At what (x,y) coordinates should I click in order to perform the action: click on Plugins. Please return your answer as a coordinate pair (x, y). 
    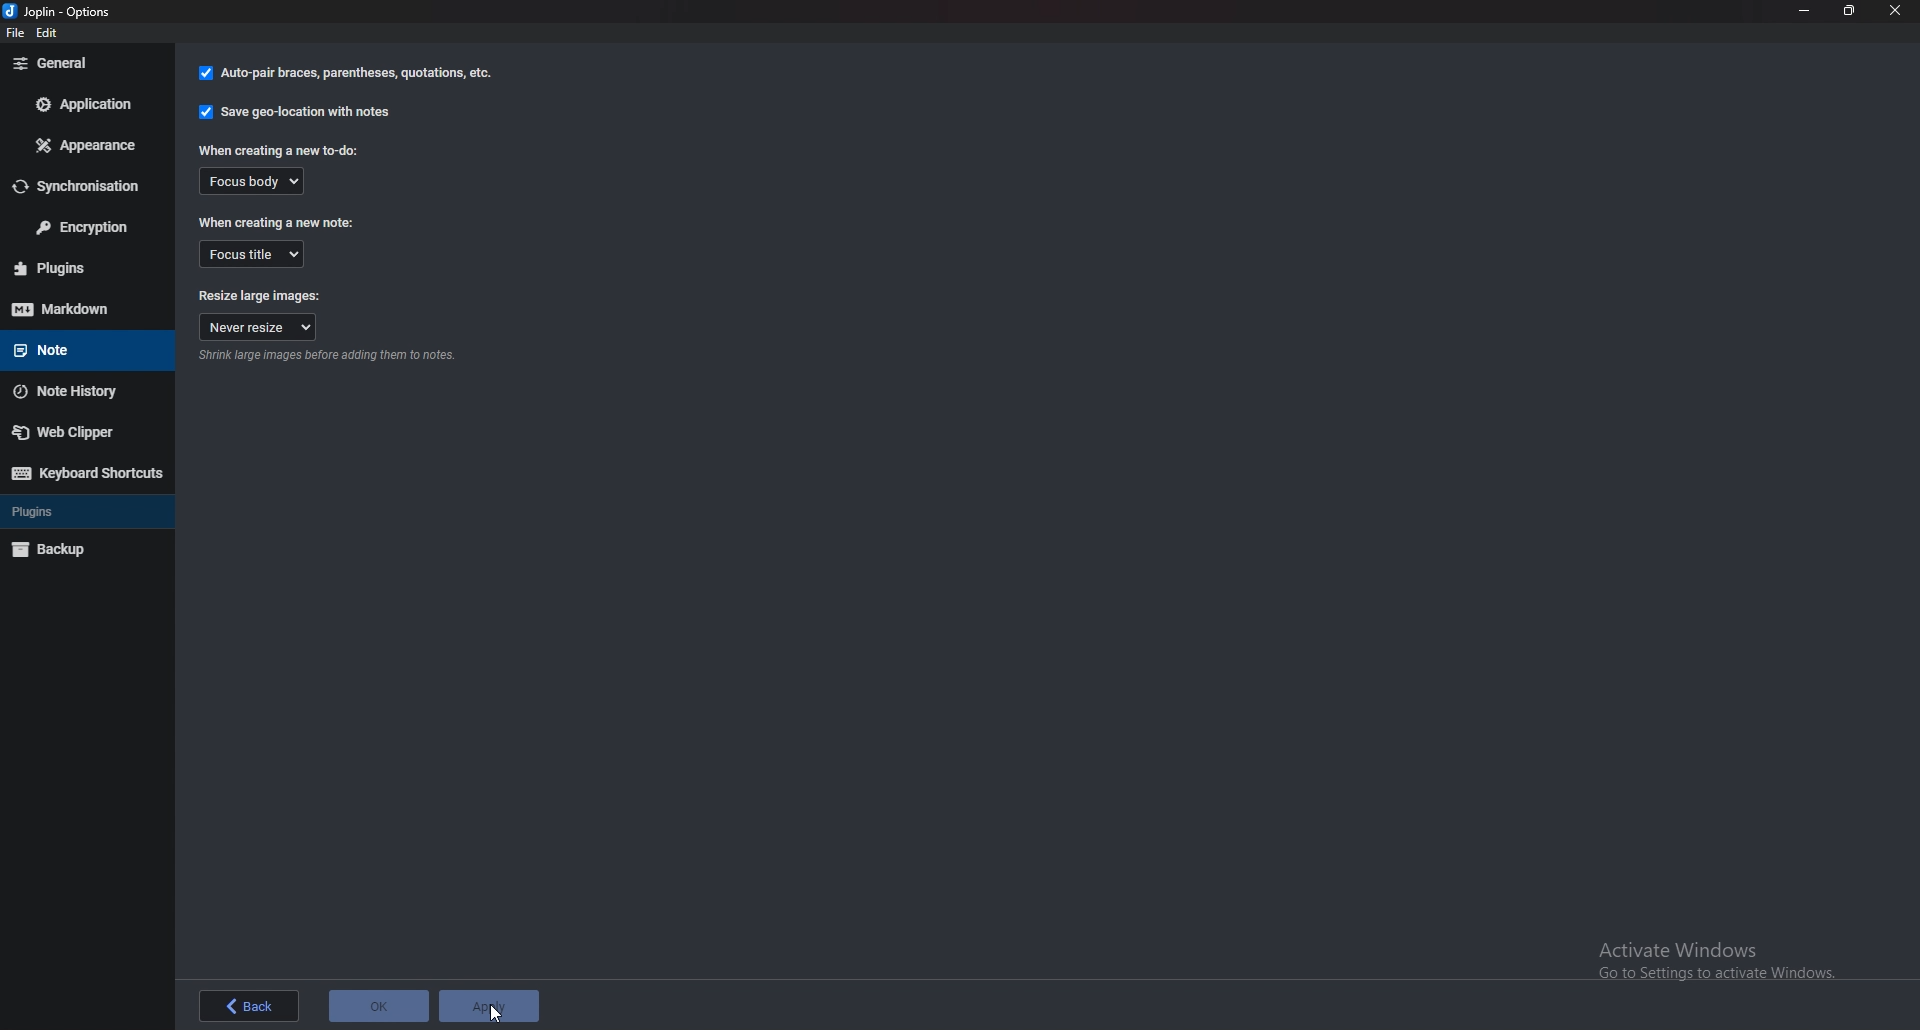
    Looking at the image, I should click on (73, 511).